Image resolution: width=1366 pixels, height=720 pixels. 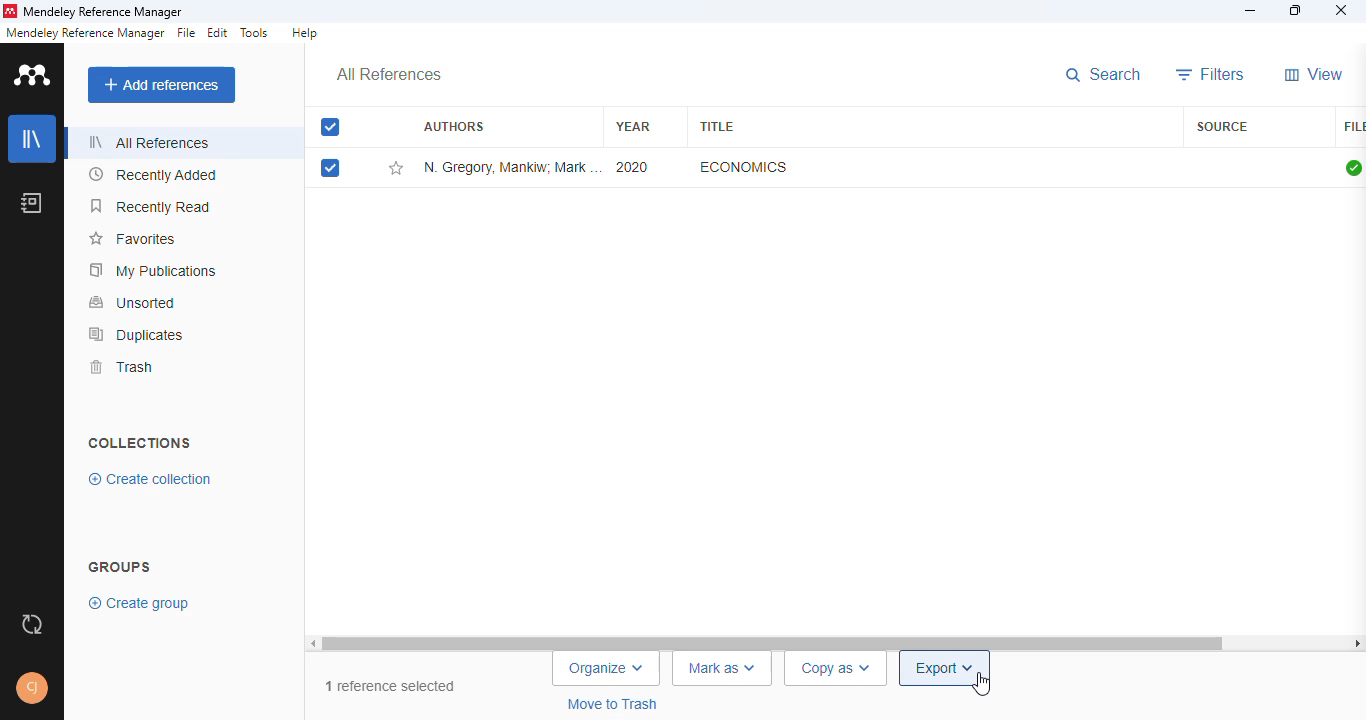 What do you see at coordinates (126, 368) in the screenshot?
I see `trash` at bounding box center [126, 368].